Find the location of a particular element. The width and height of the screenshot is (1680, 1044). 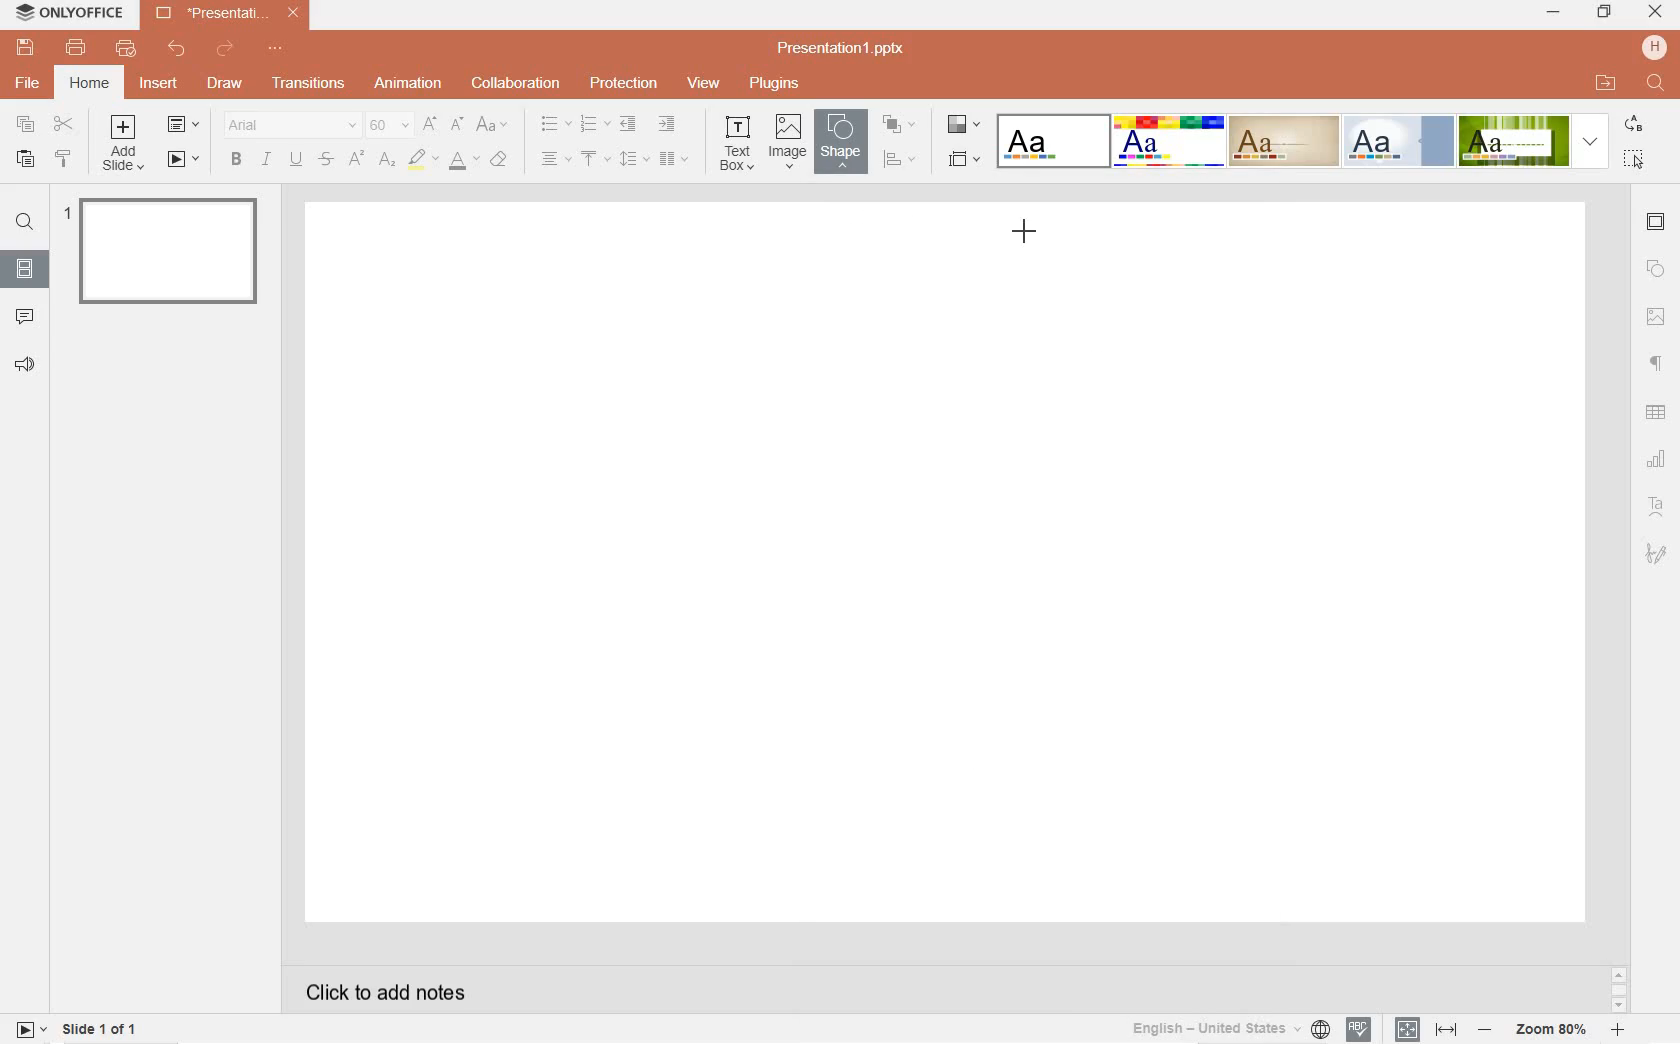

shape settings is located at coordinates (1656, 270).